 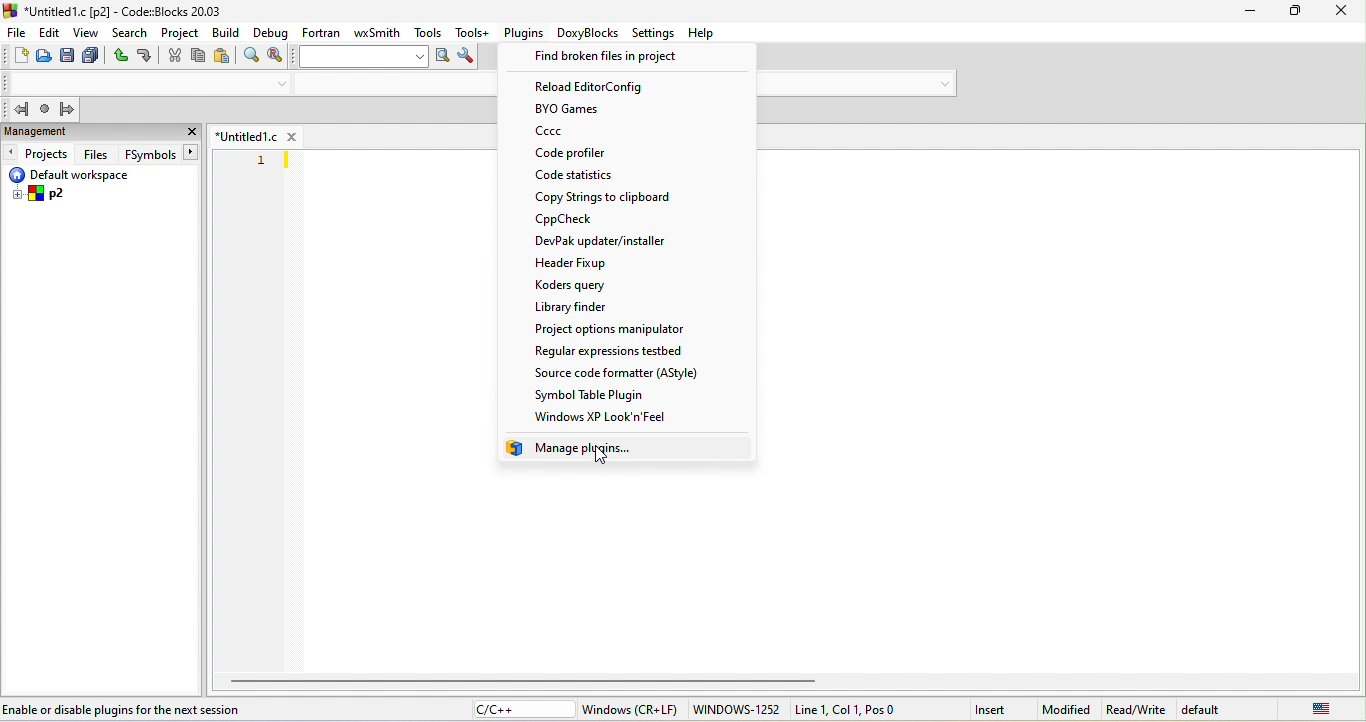 I want to click on copy check, so click(x=621, y=220).